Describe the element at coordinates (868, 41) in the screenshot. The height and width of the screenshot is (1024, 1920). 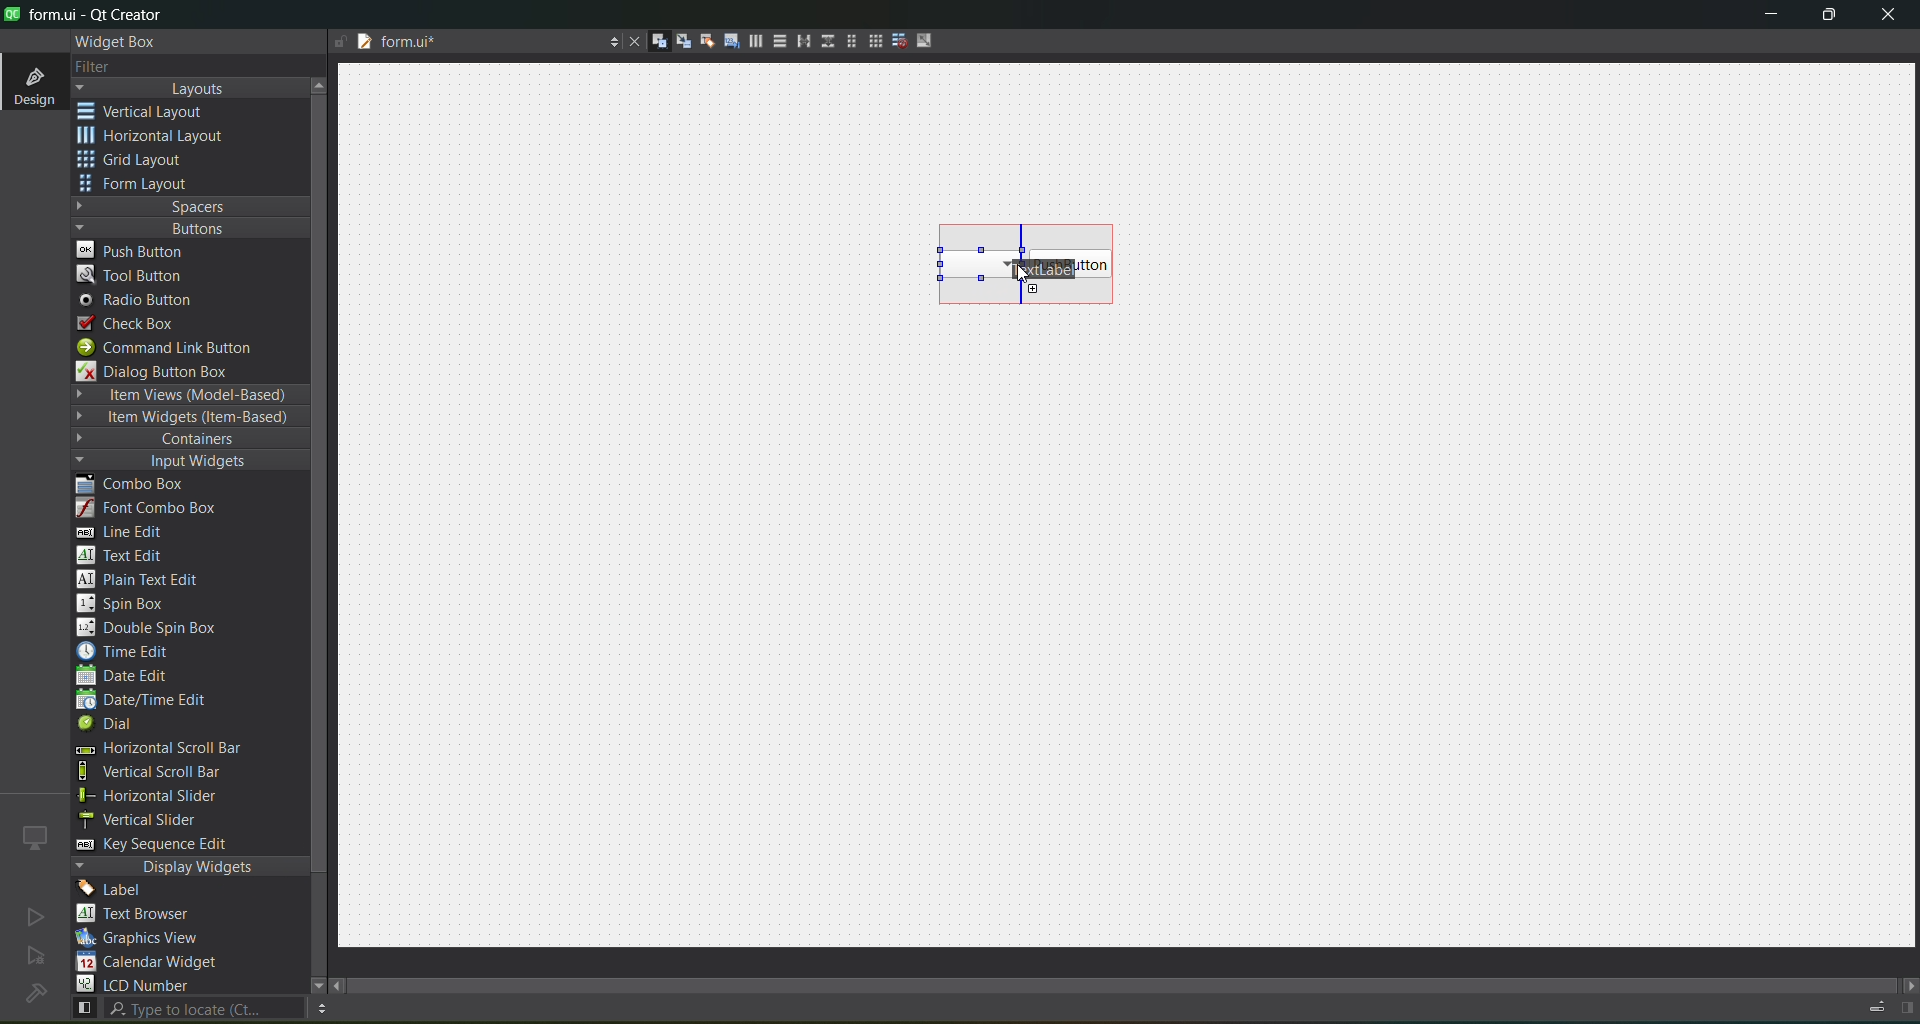
I see `layout in a grid` at that location.